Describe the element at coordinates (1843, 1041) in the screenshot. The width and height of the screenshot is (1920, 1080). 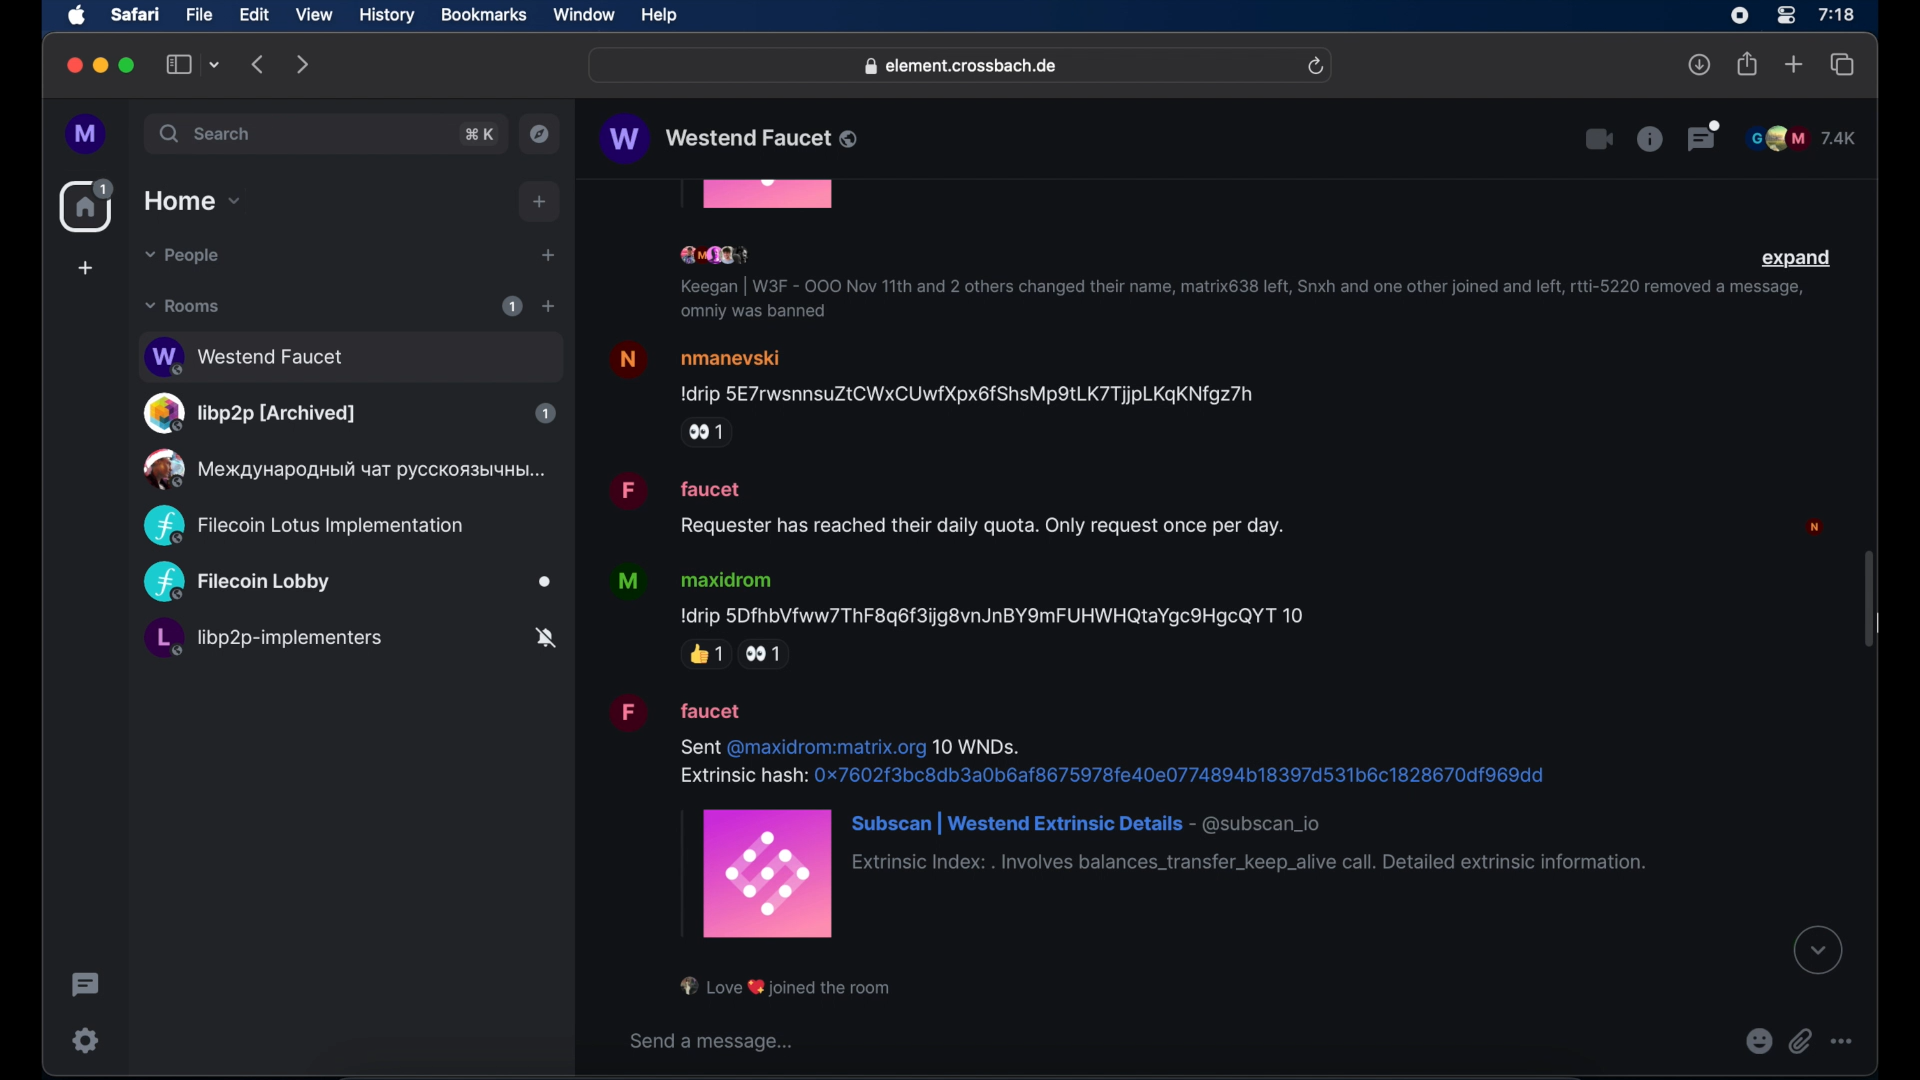
I see `more option` at that location.